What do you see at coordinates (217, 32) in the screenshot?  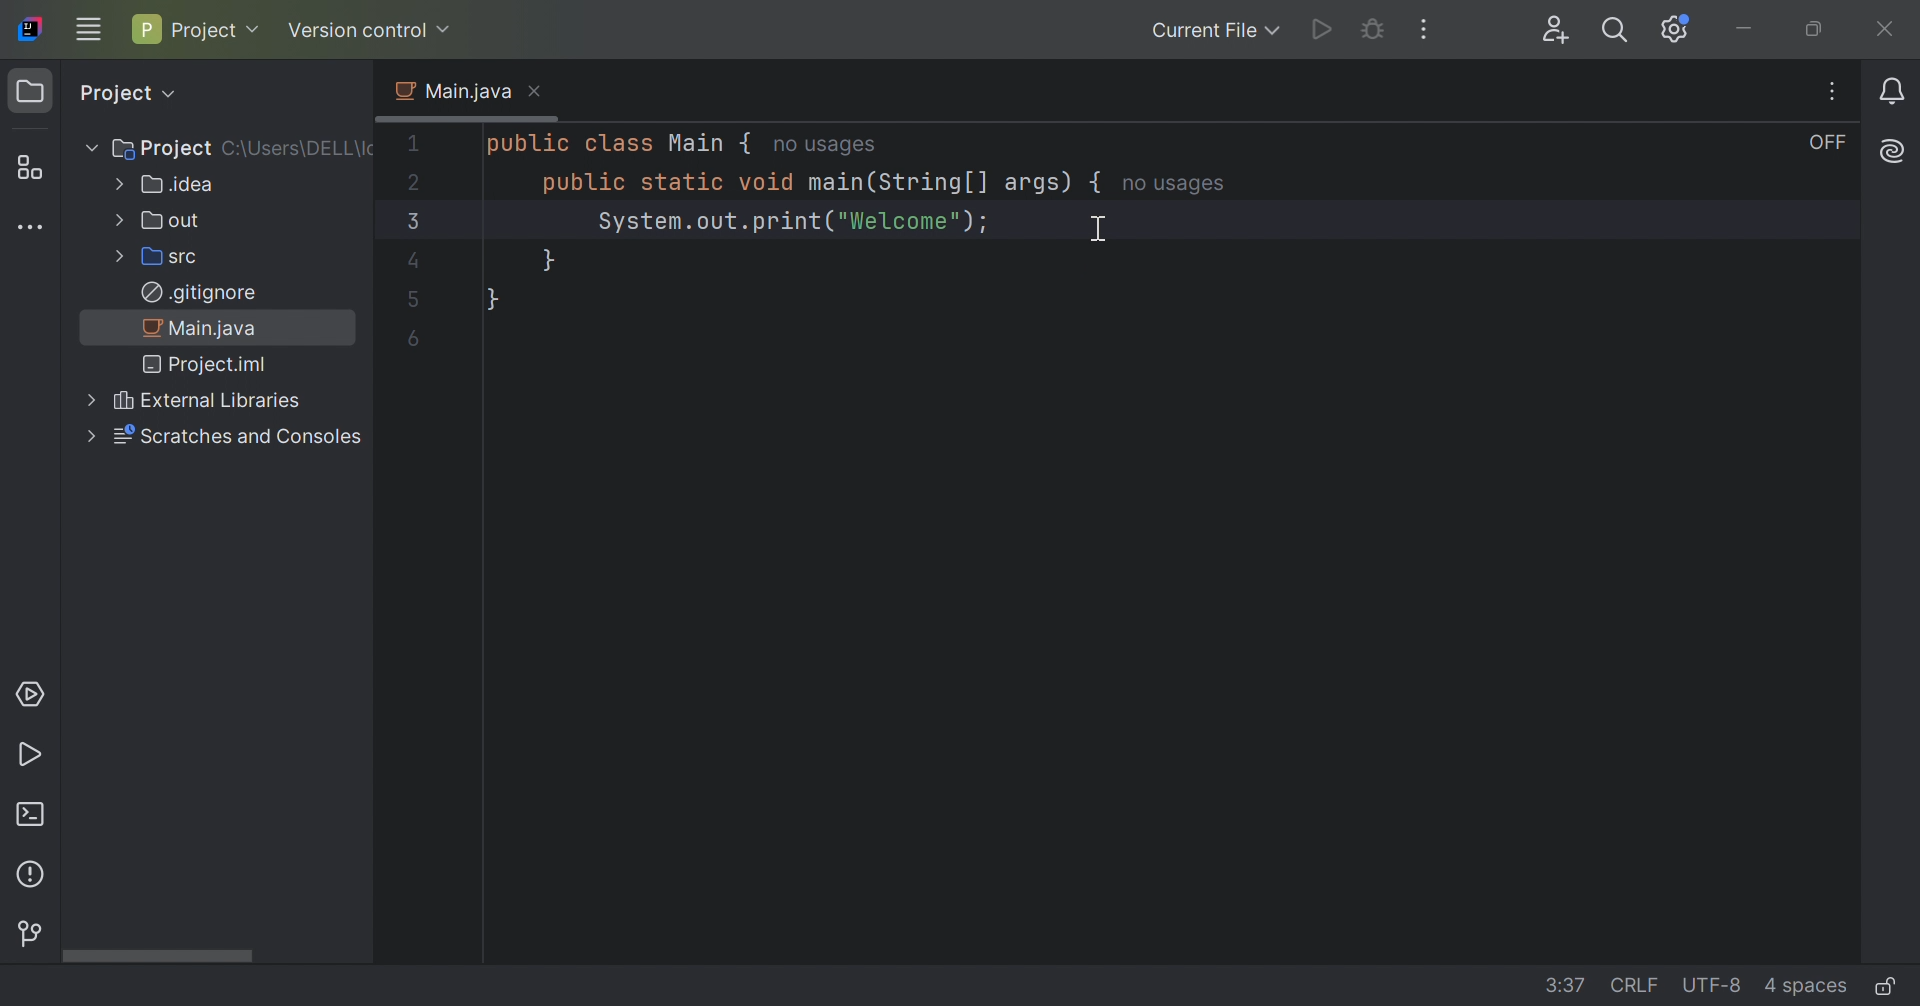 I see `Project` at bounding box center [217, 32].